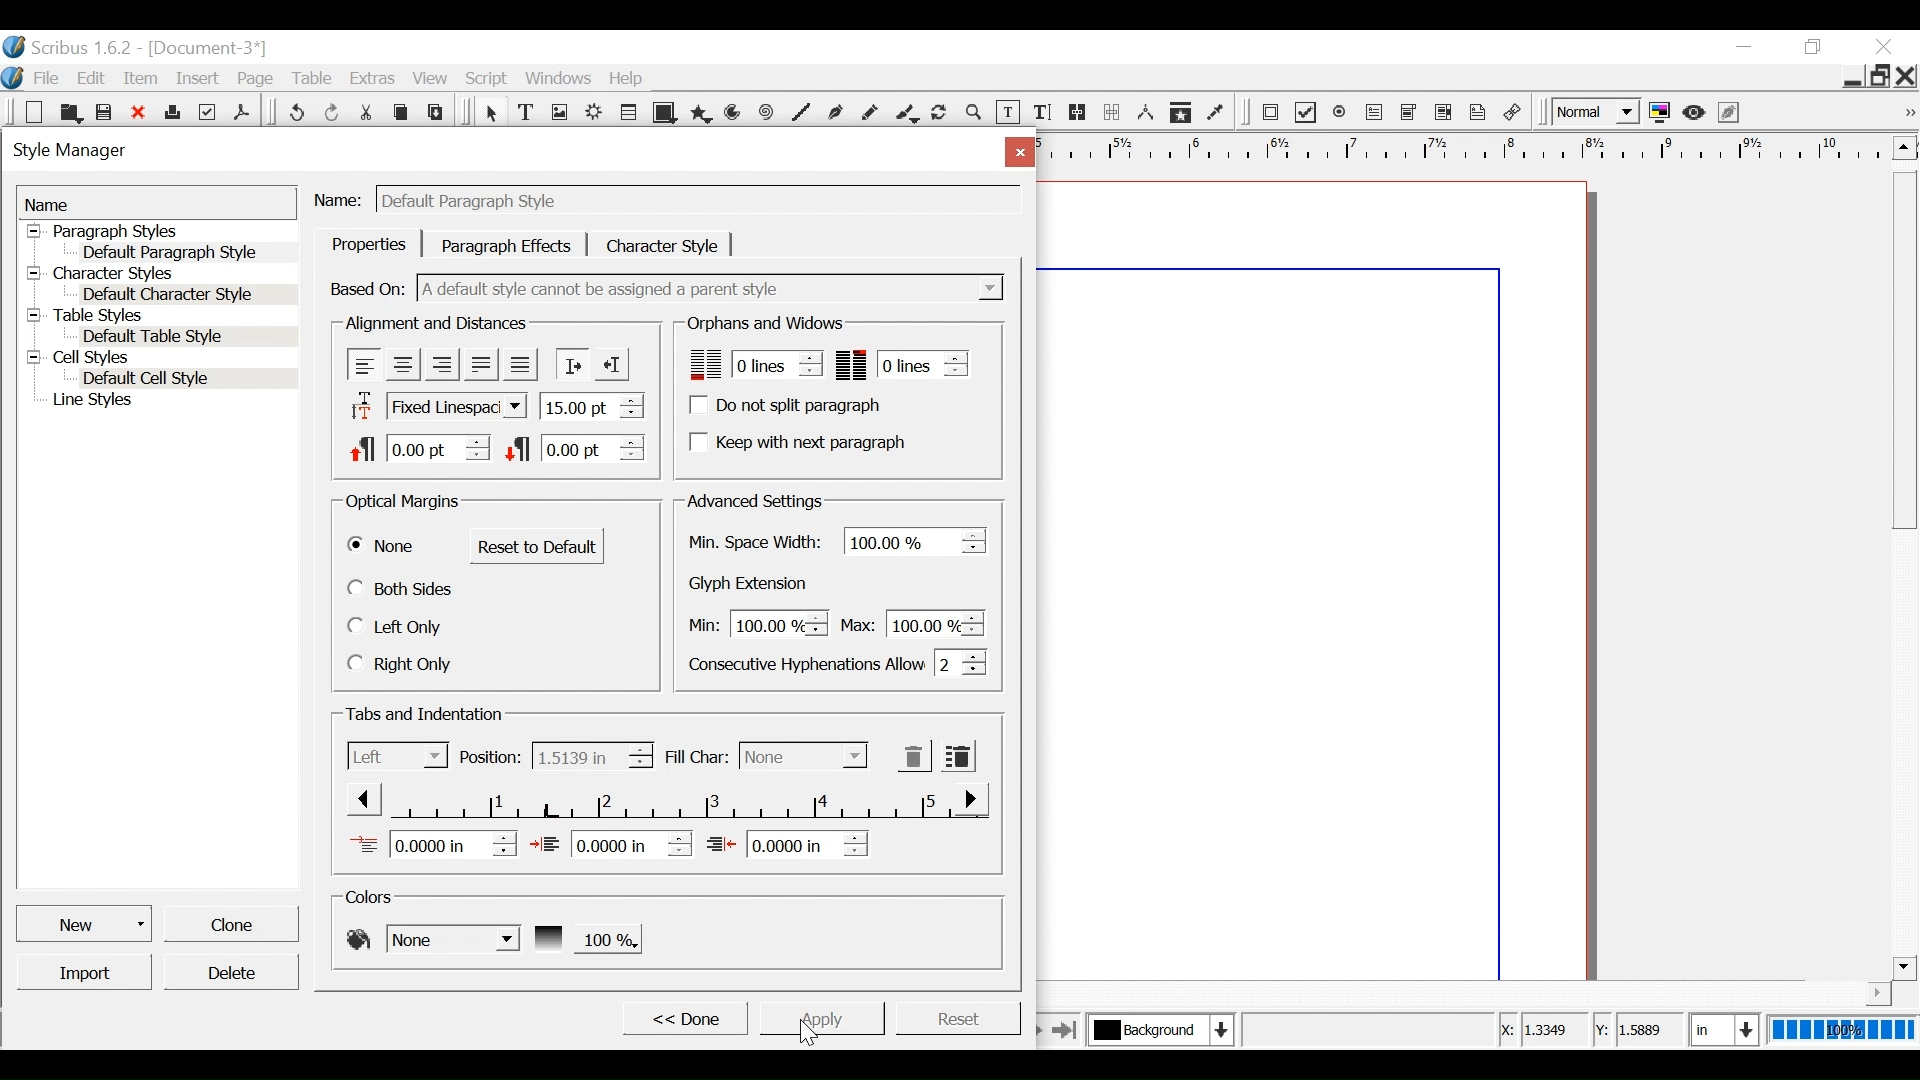  I want to click on First line Indent, so click(433, 844).